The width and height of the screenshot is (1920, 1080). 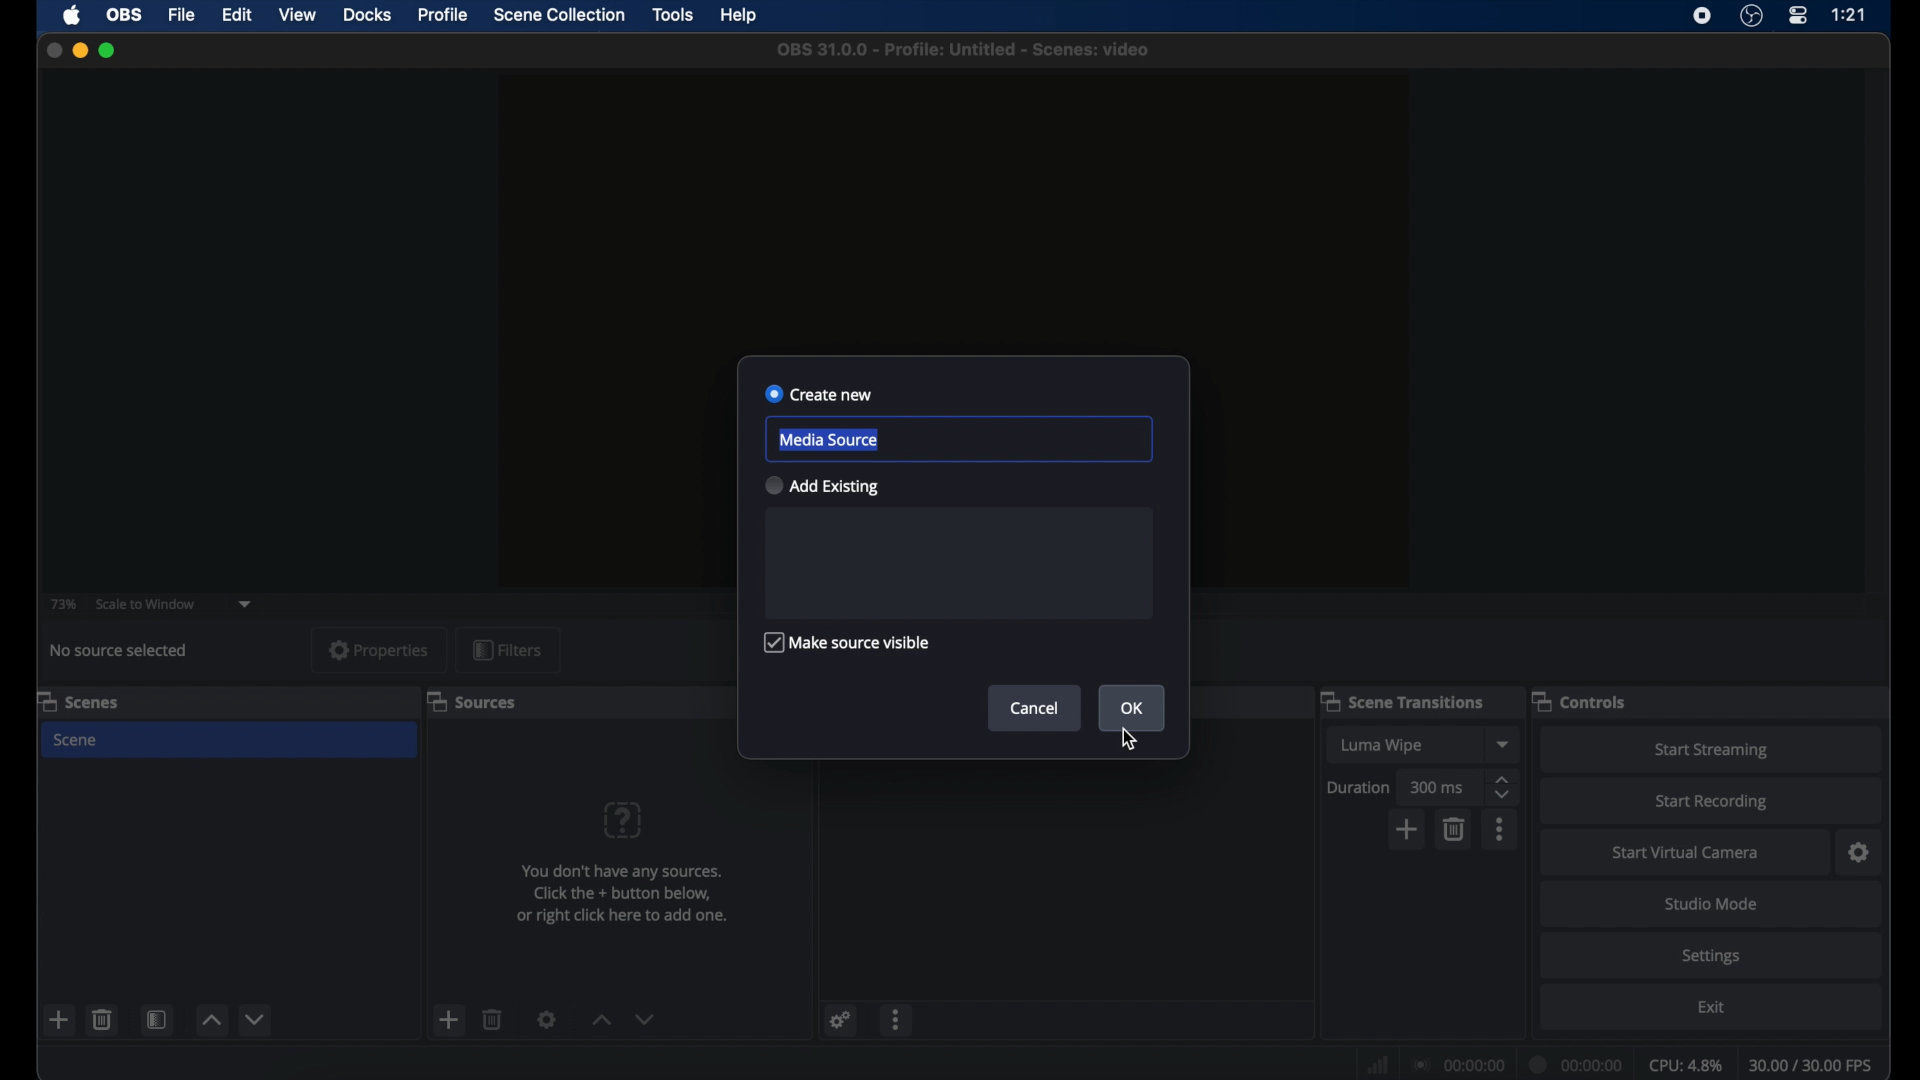 What do you see at coordinates (74, 740) in the screenshot?
I see `scene` at bounding box center [74, 740].